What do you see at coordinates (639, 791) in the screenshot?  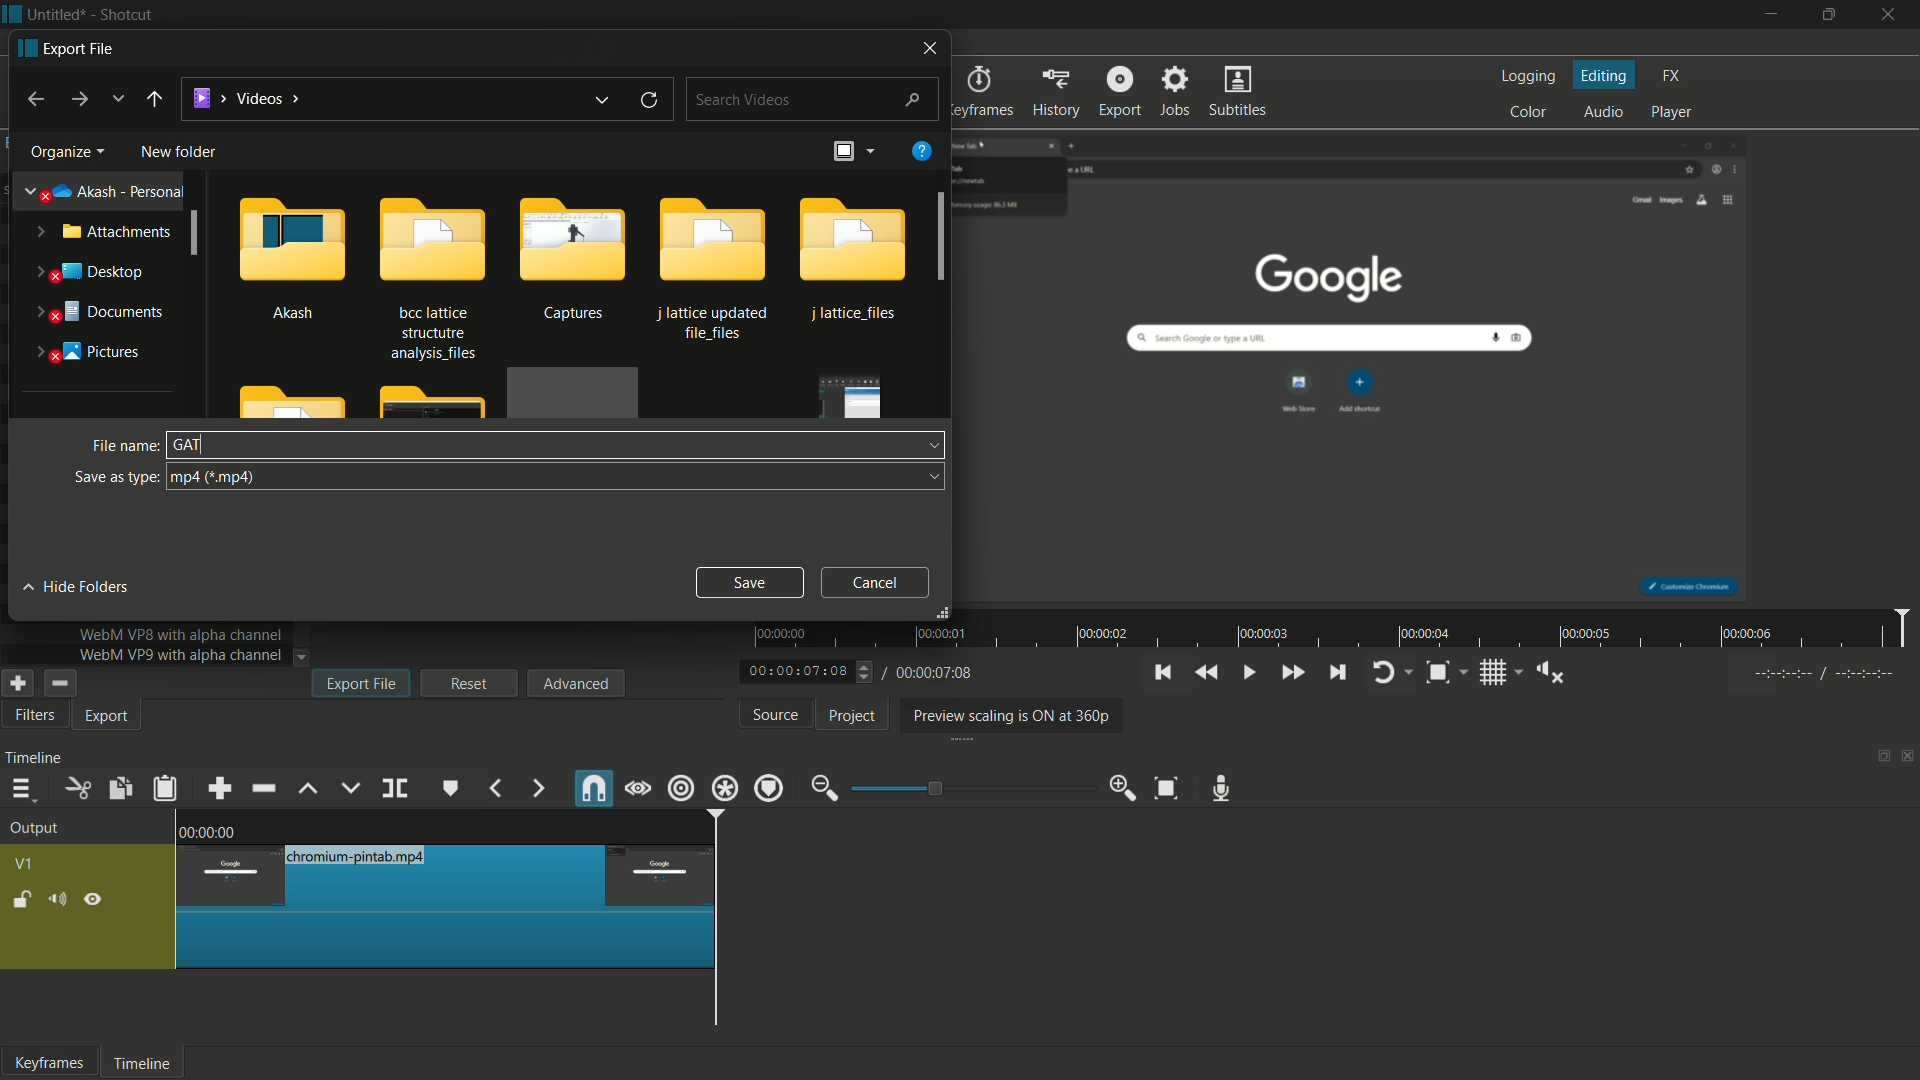 I see `scrub while dragging` at bounding box center [639, 791].